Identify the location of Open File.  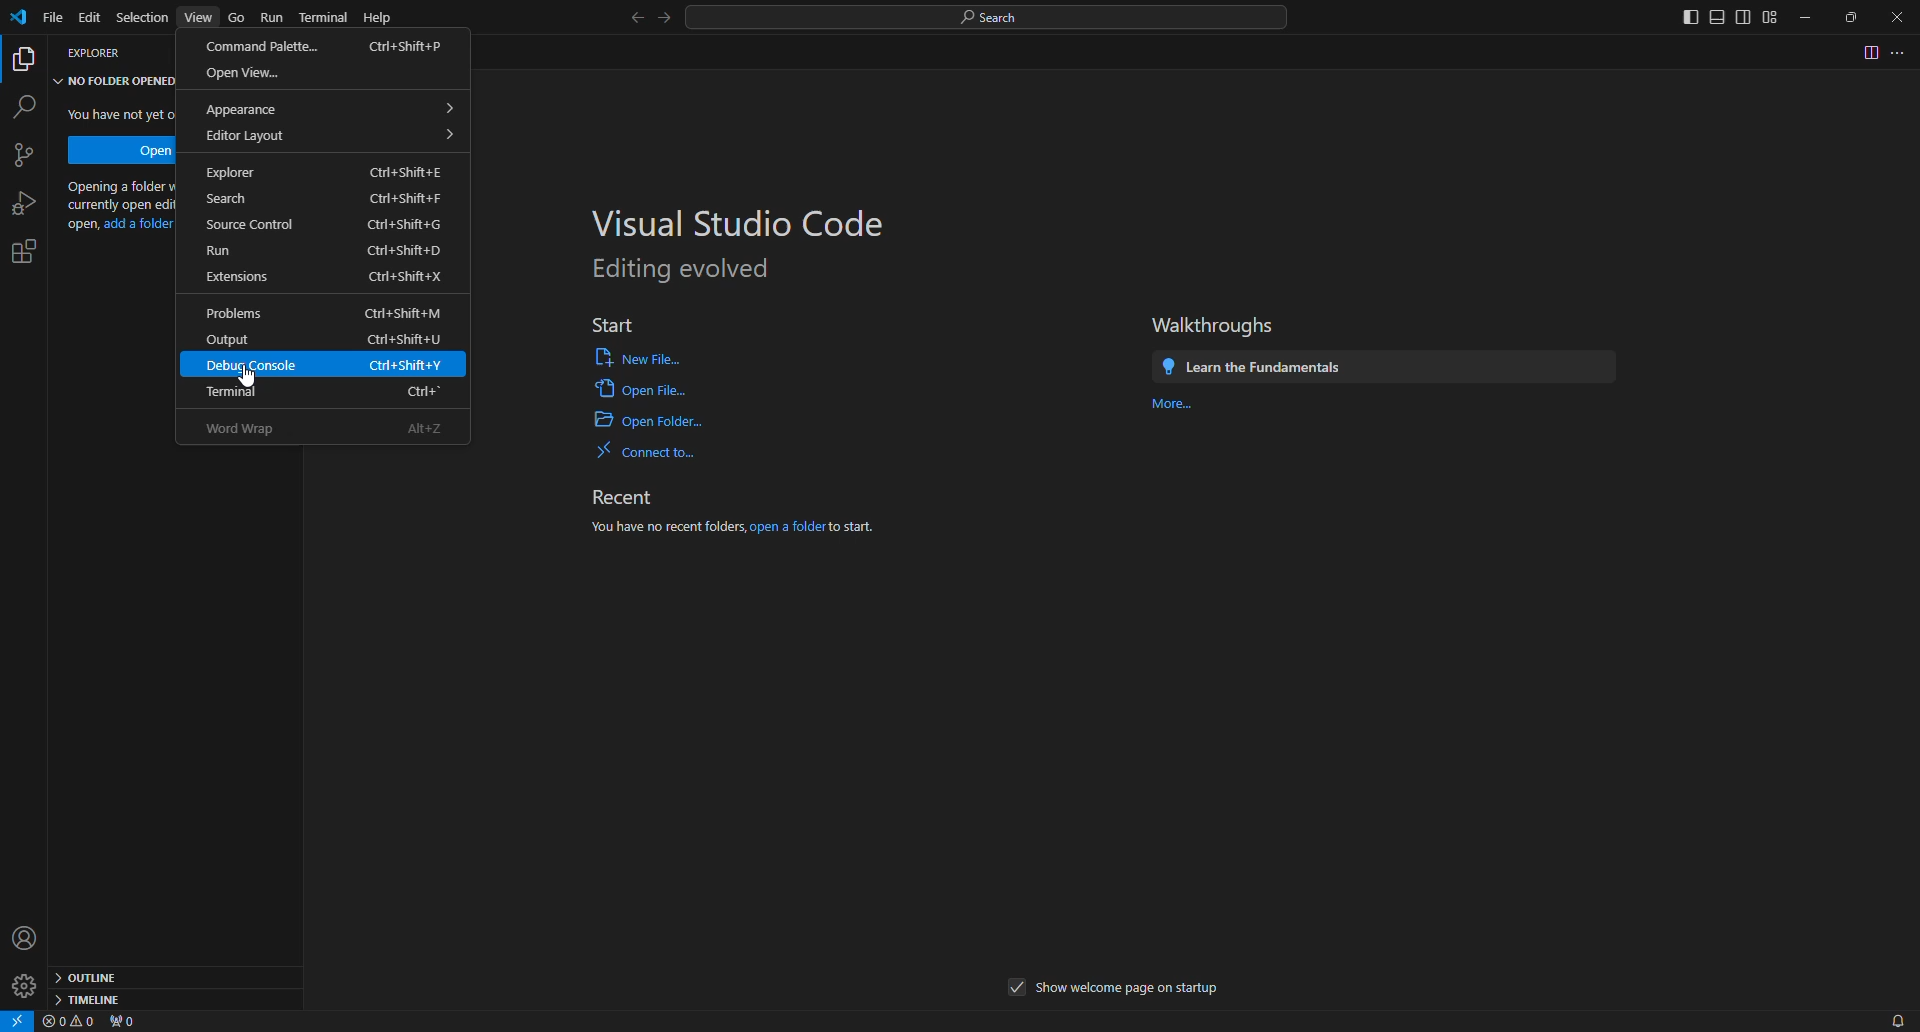
(640, 389).